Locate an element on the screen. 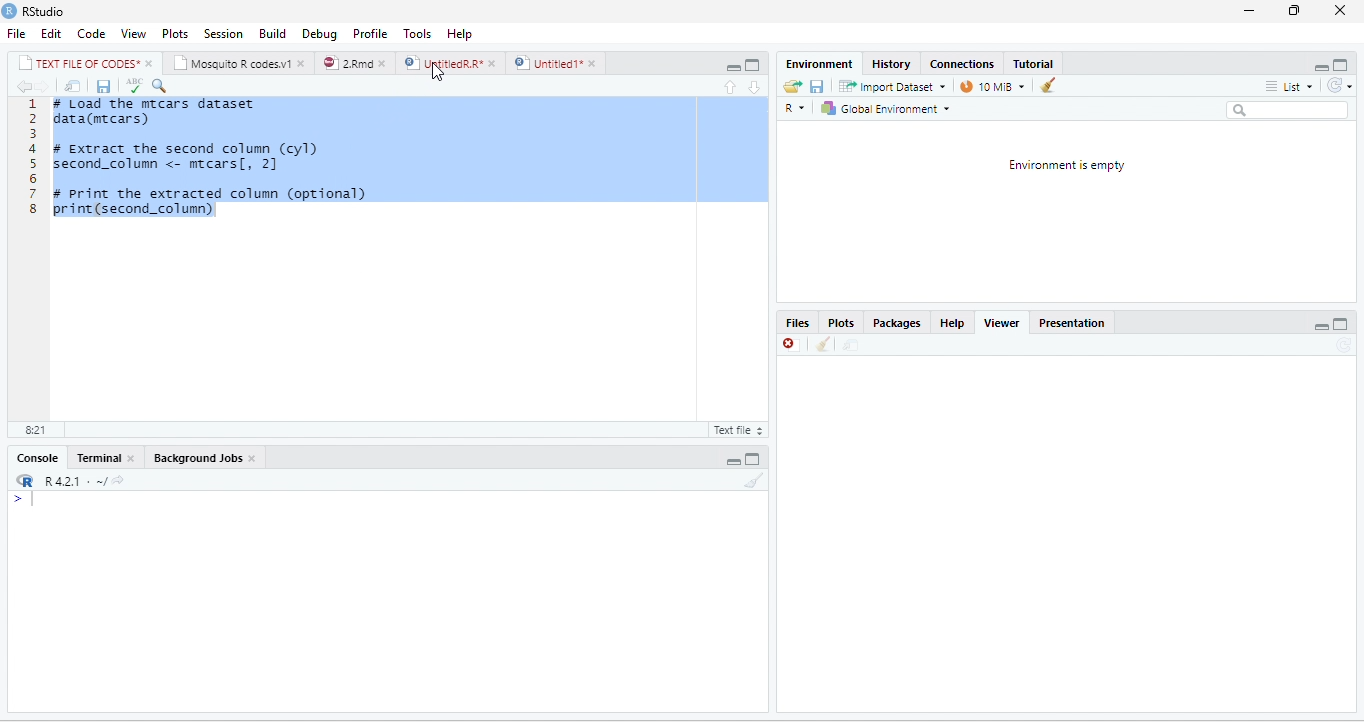 The width and height of the screenshot is (1364, 722). maximize is located at coordinates (1343, 323).